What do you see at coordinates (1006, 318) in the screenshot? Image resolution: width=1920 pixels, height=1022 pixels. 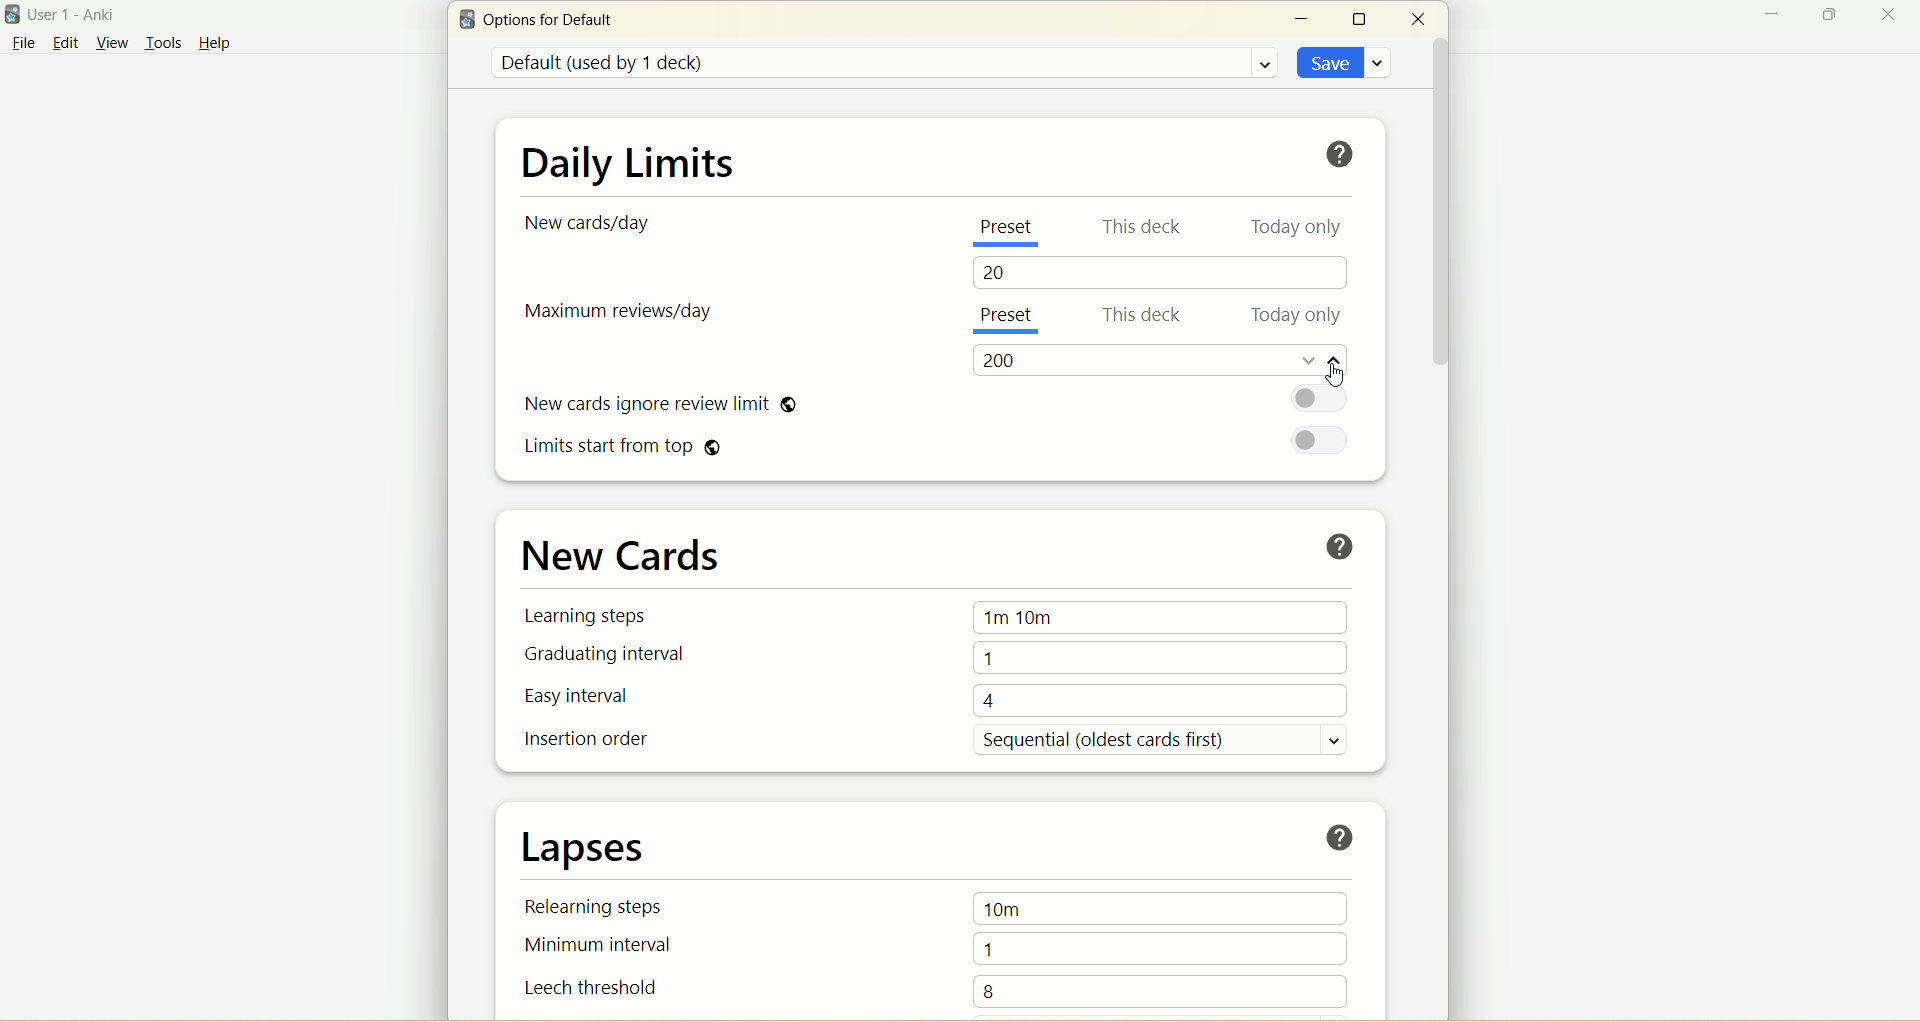 I see `present` at bounding box center [1006, 318].